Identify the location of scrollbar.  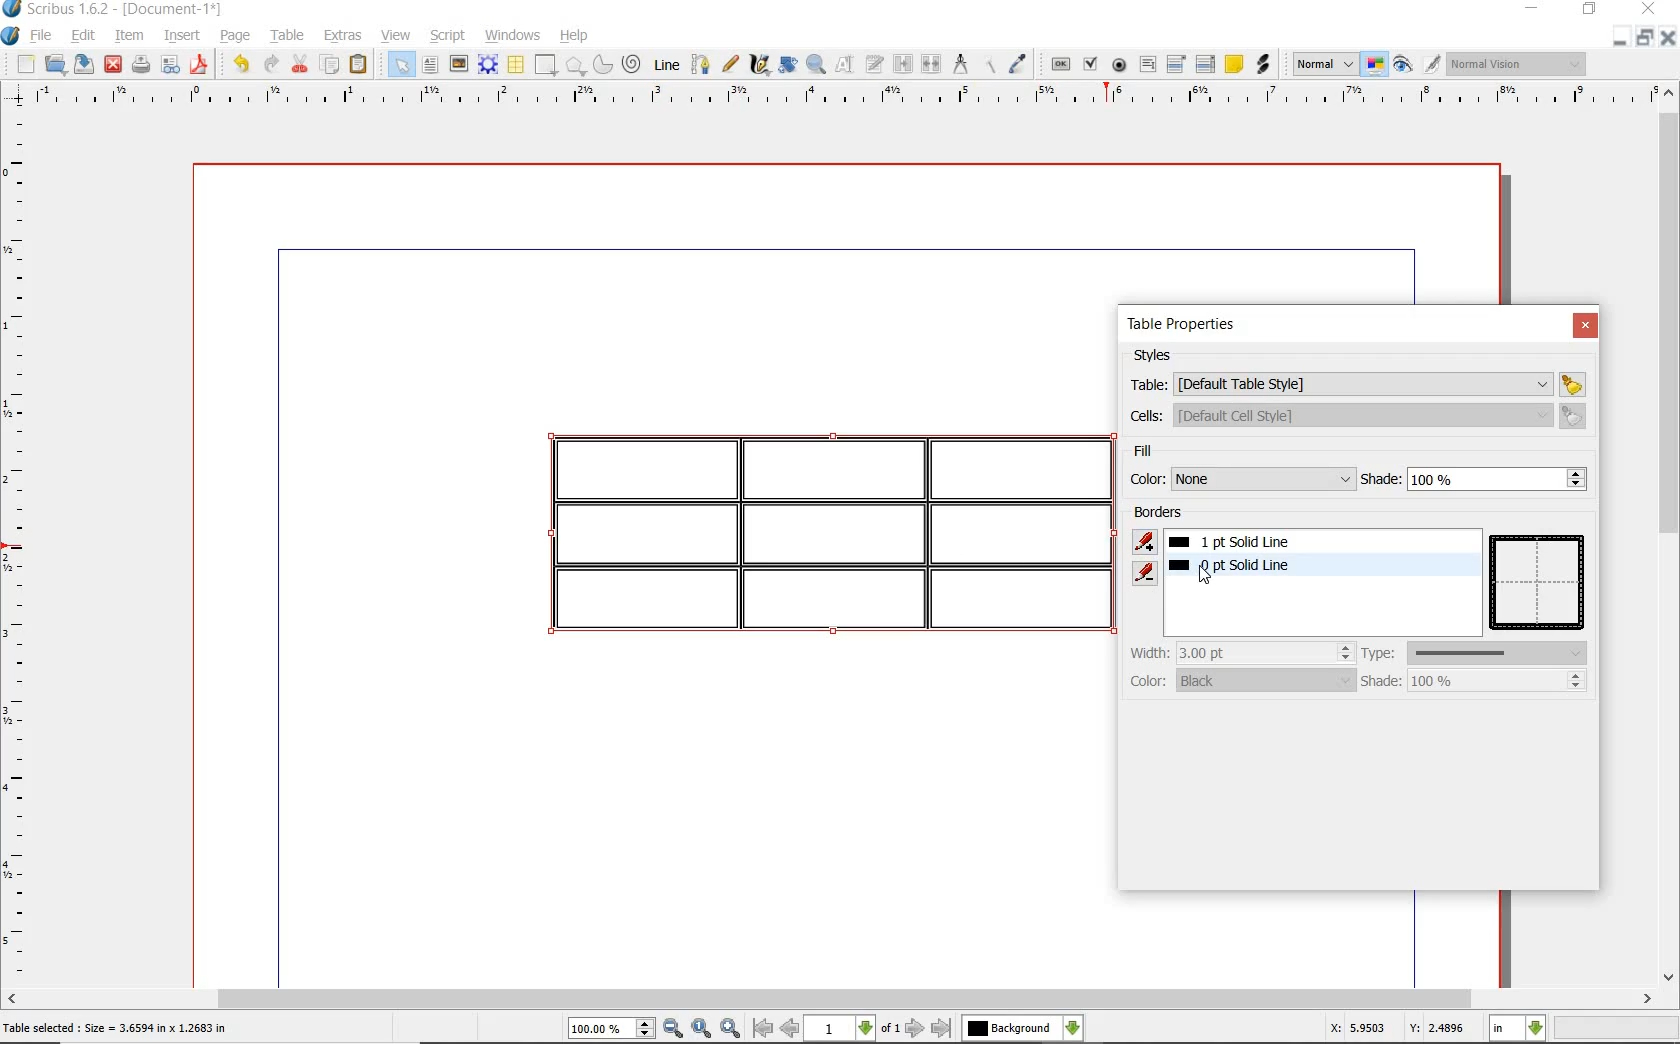
(1670, 532).